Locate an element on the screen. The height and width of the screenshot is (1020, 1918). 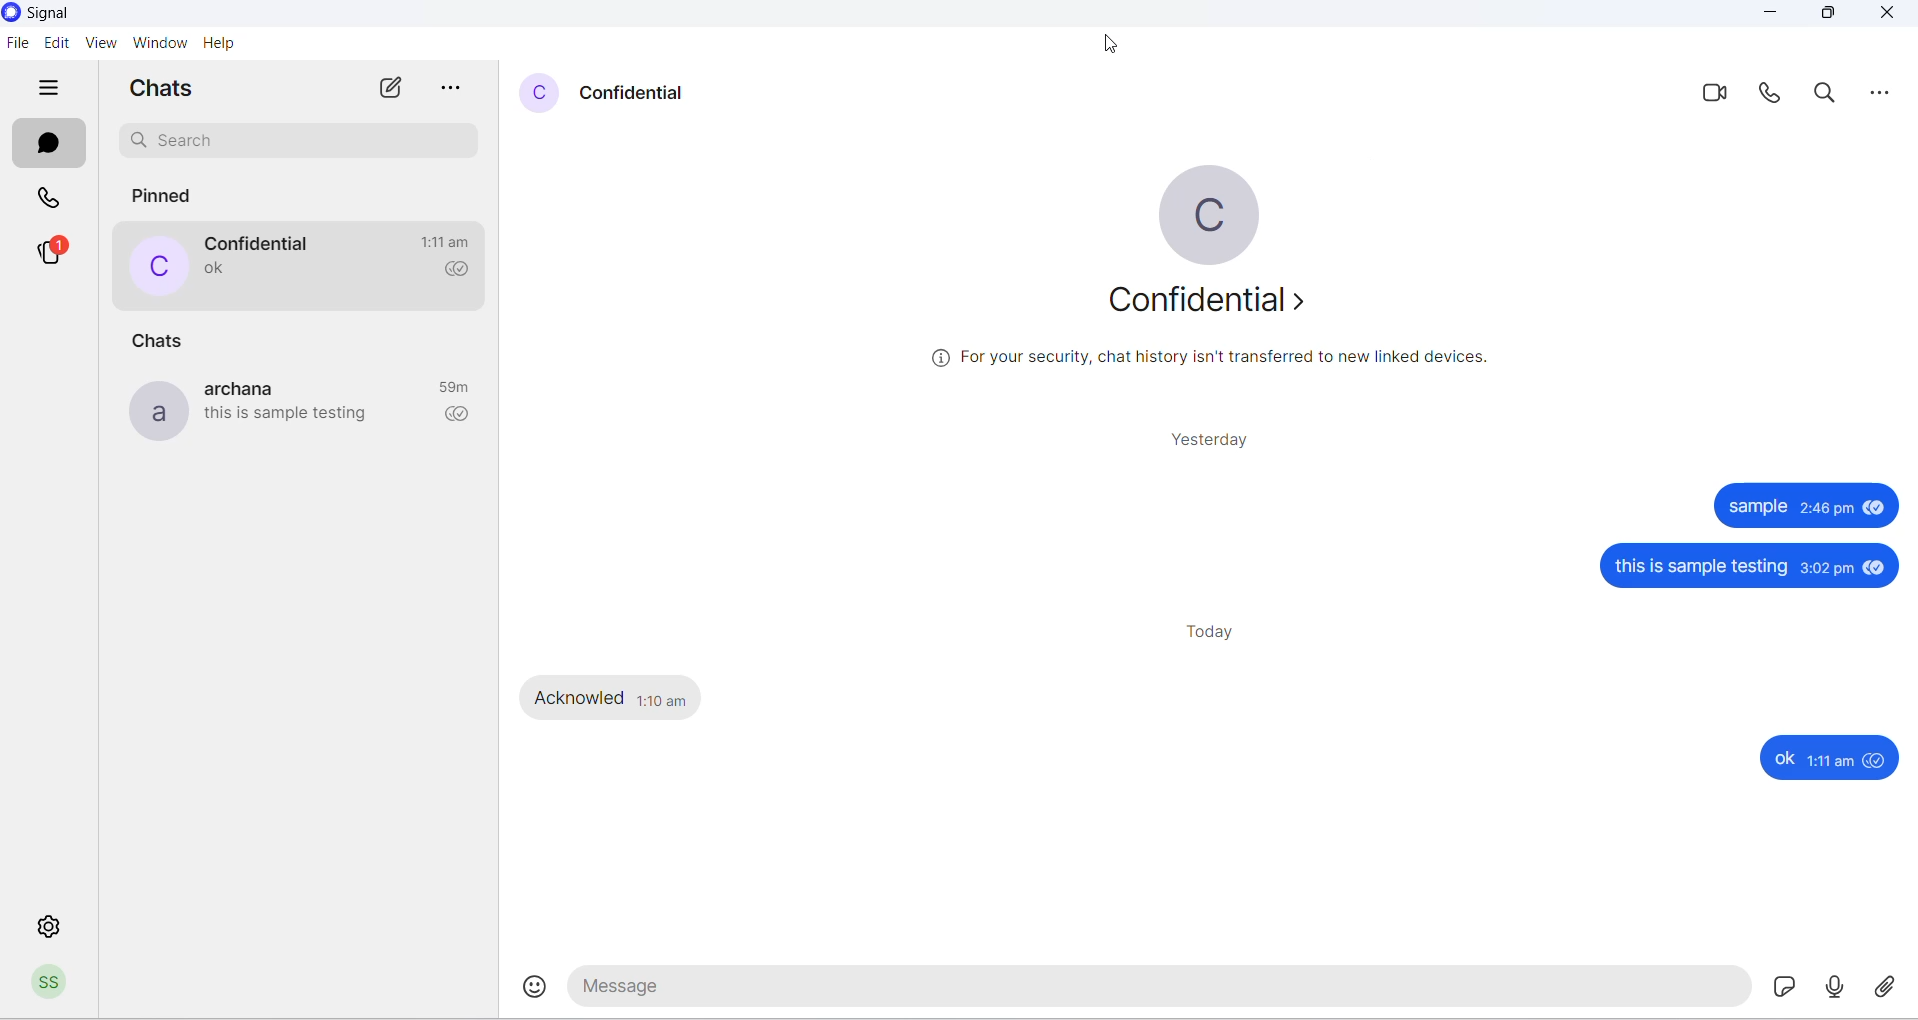
video call is located at coordinates (1712, 93).